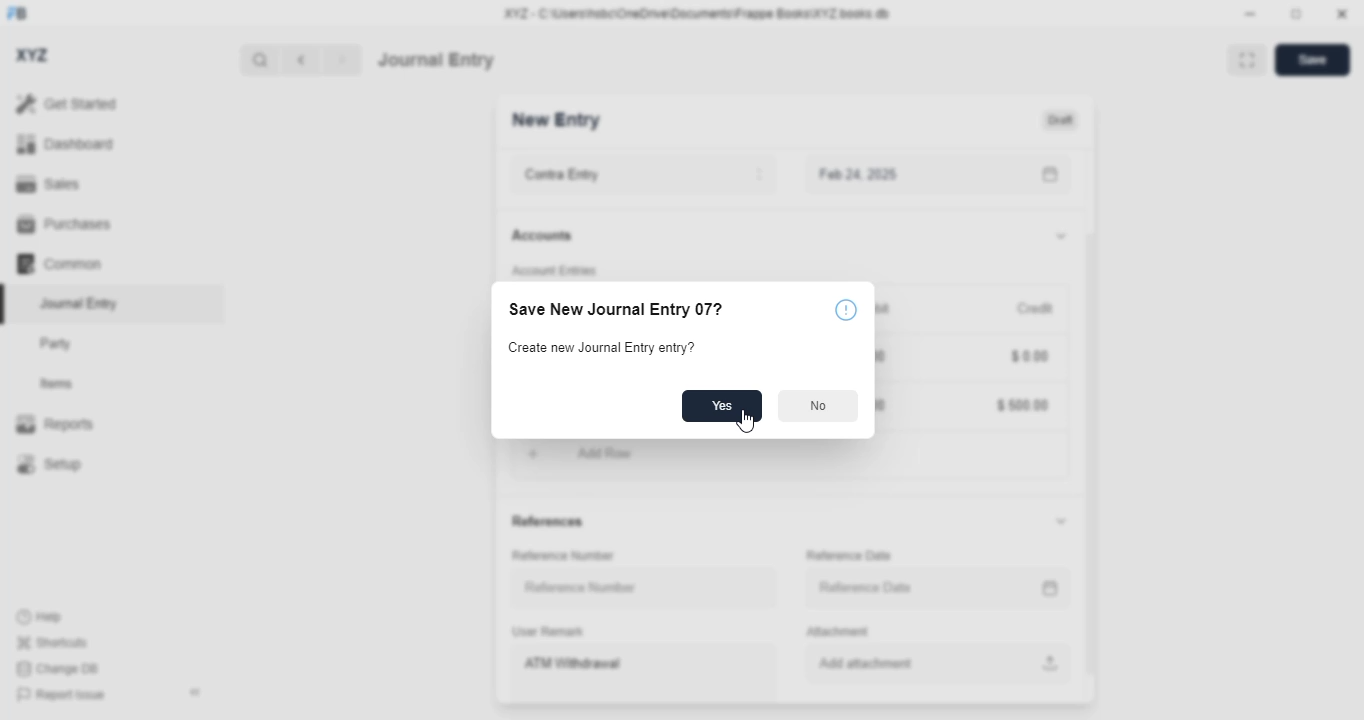 Image resolution: width=1364 pixels, height=720 pixels. I want to click on help, so click(40, 617).